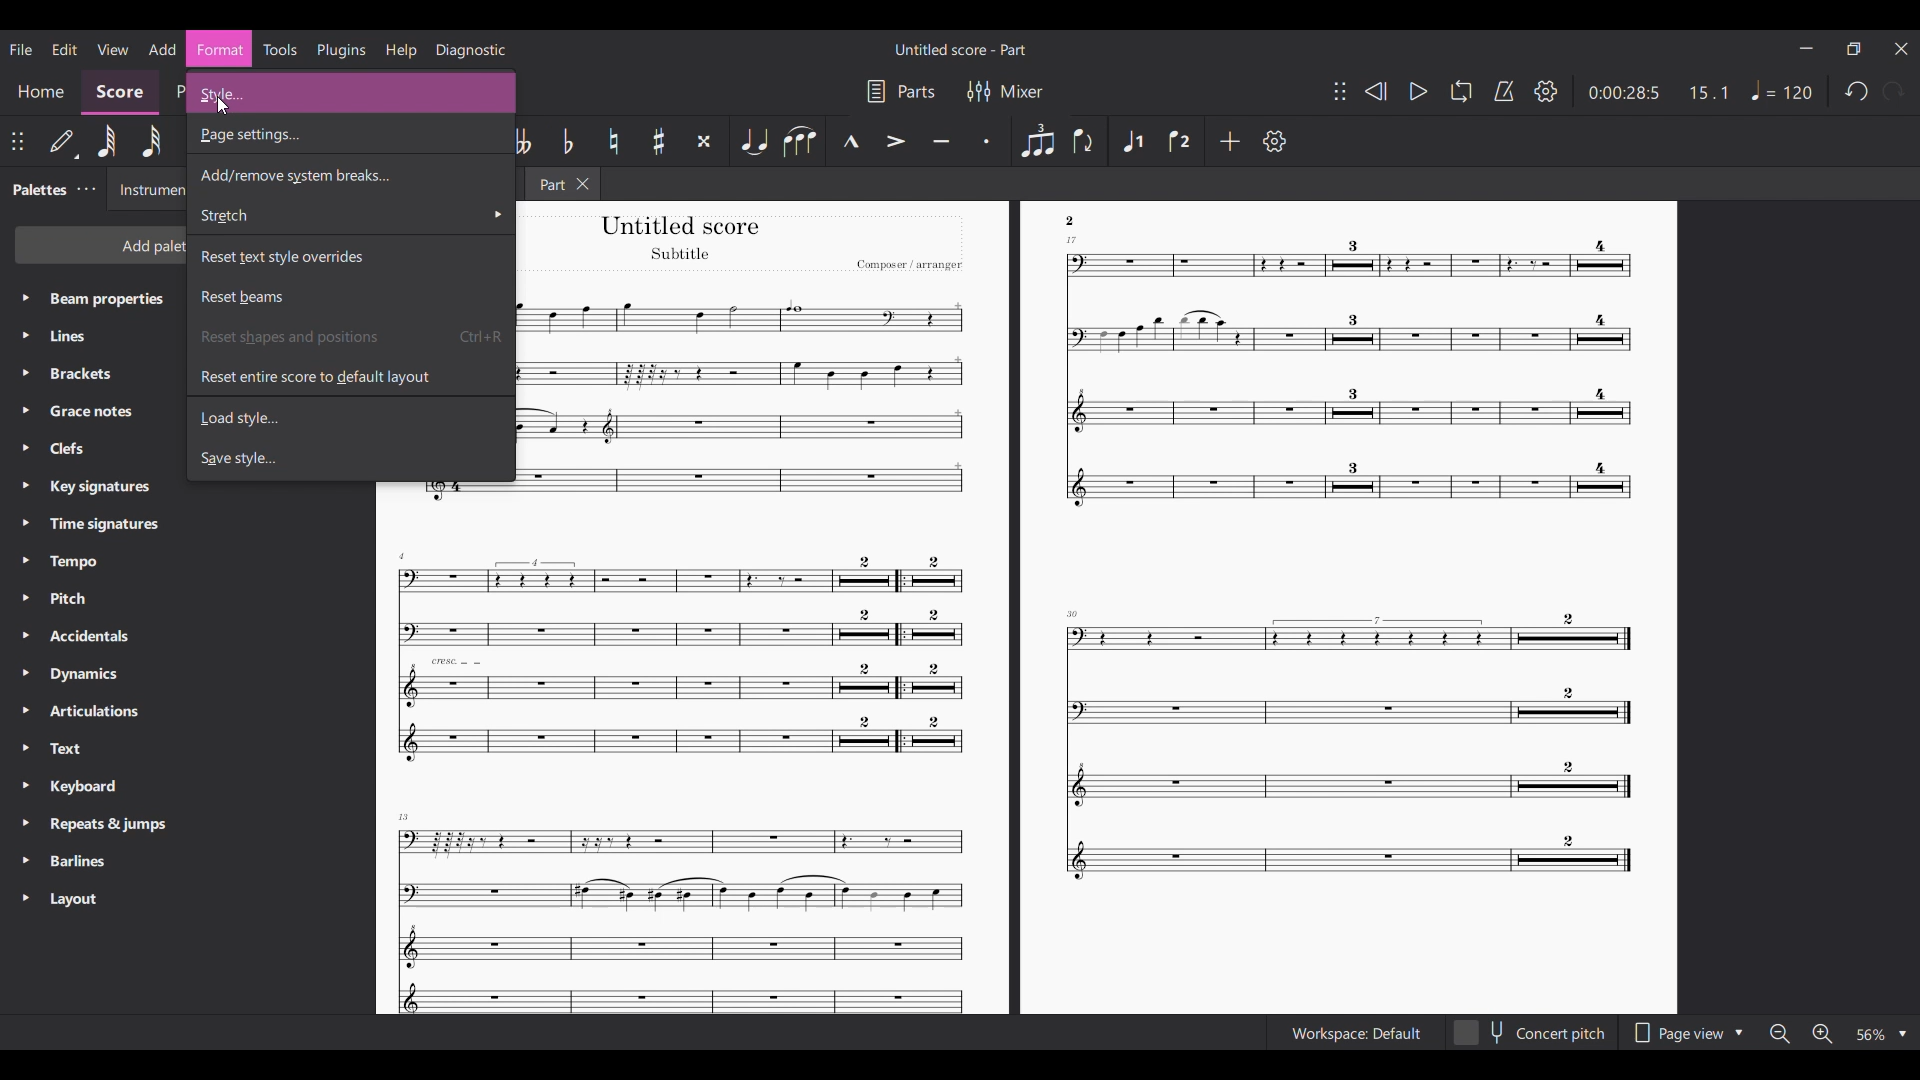 The height and width of the screenshot is (1080, 1920). I want to click on Toggle sharp, so click(659, 141).